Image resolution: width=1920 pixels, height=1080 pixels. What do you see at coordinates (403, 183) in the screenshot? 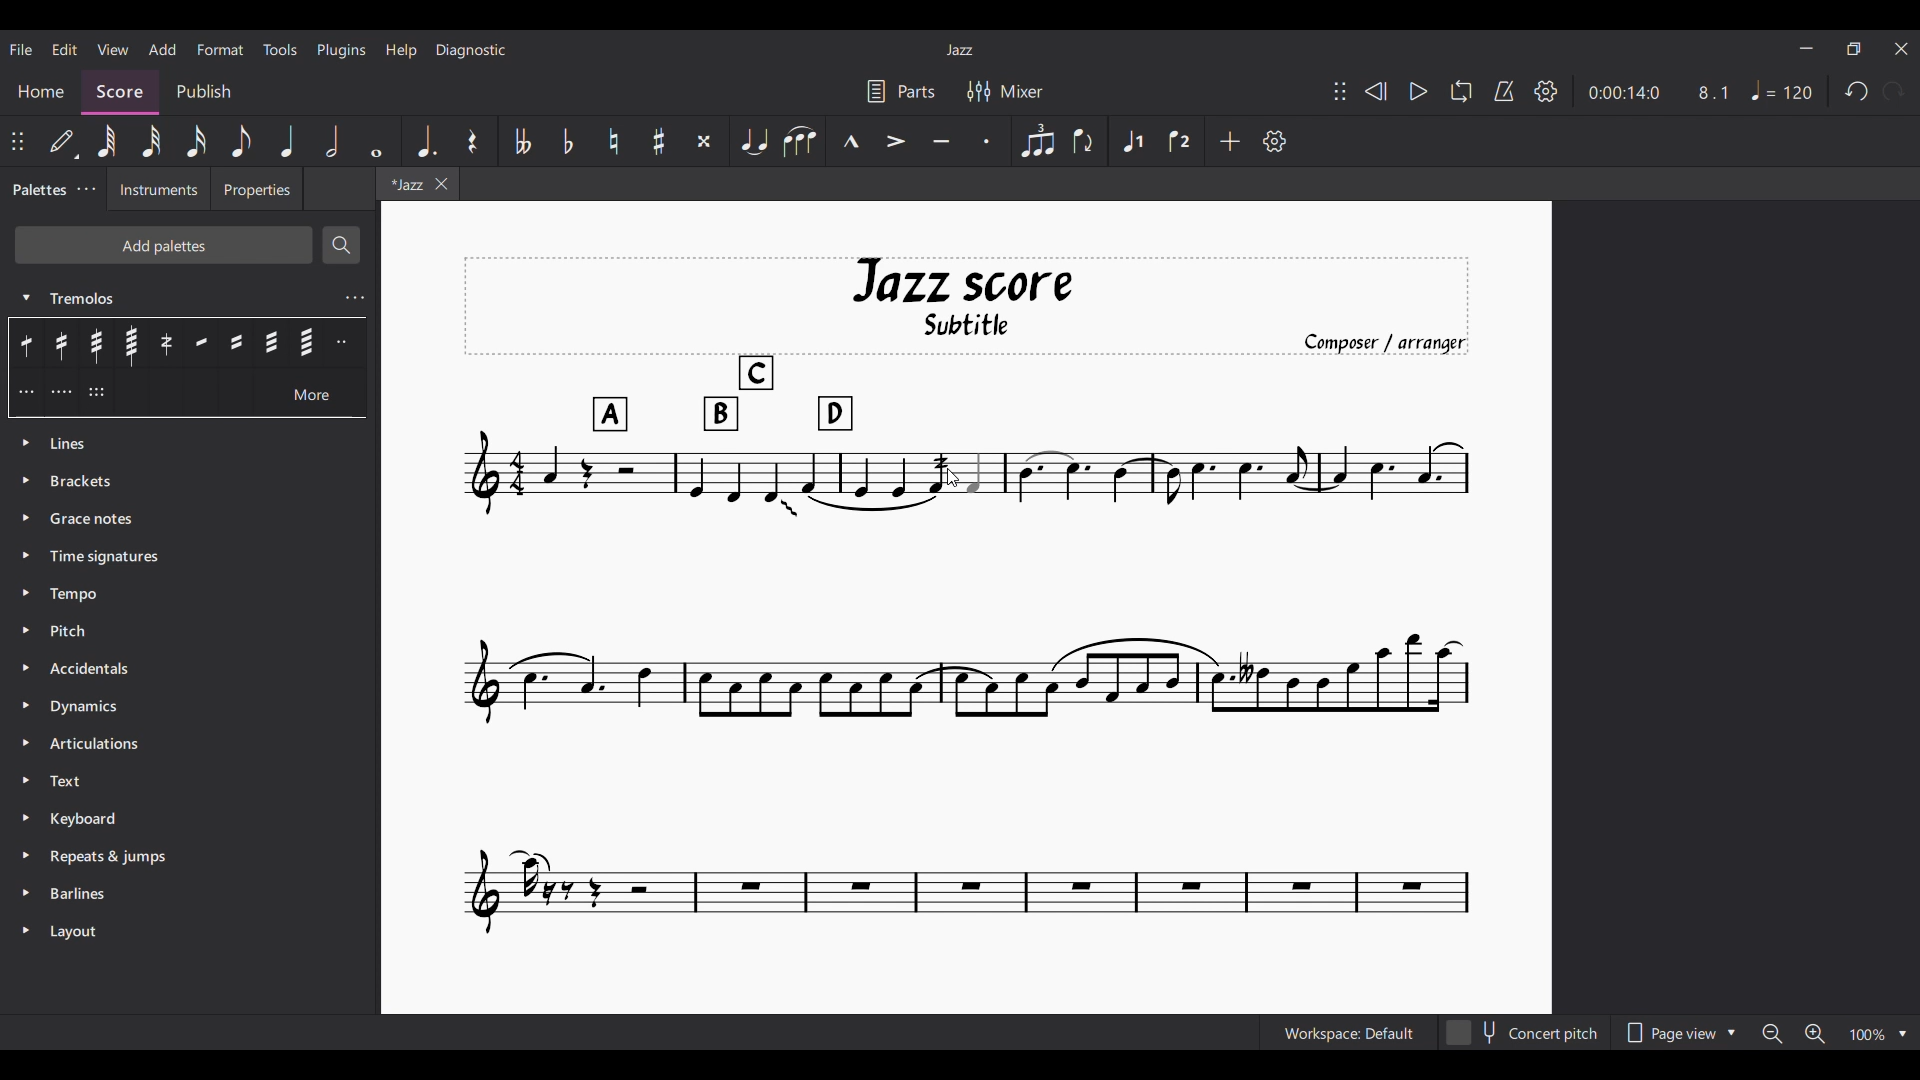
I see `*Jazz` at bounding box center [403, 183].